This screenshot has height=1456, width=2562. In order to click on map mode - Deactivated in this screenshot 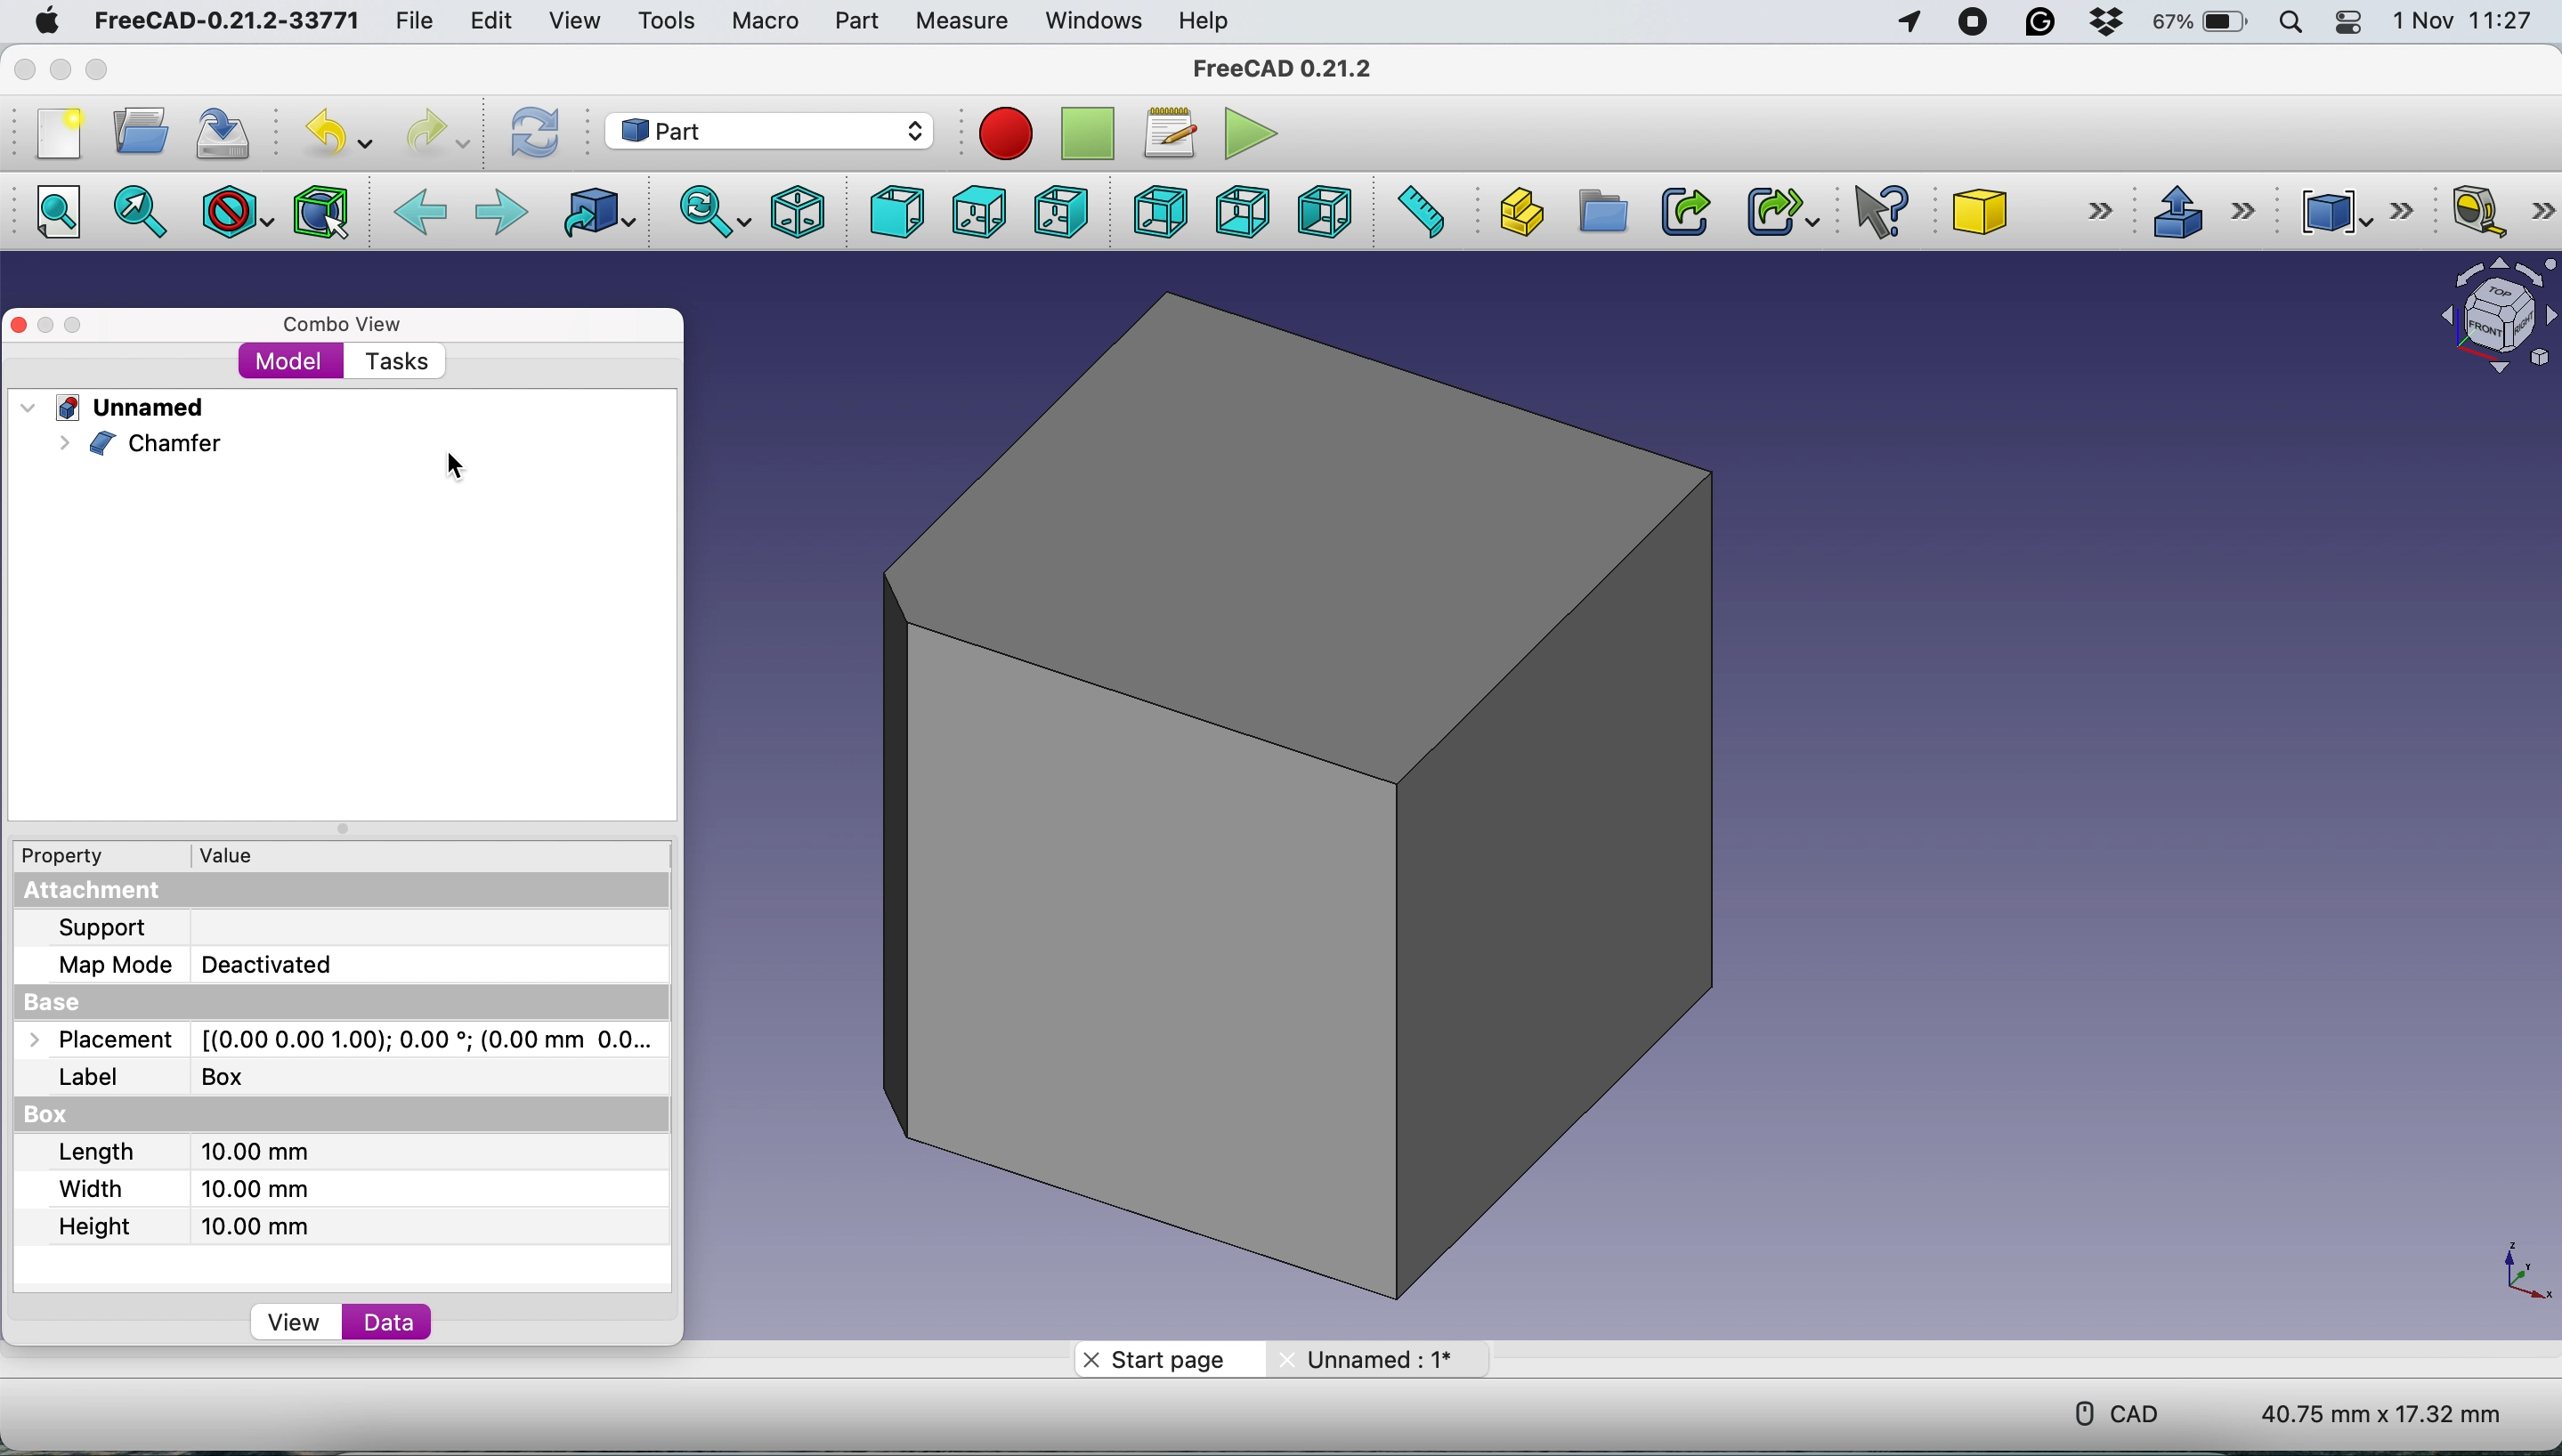, I will do `click(204, 963)`.